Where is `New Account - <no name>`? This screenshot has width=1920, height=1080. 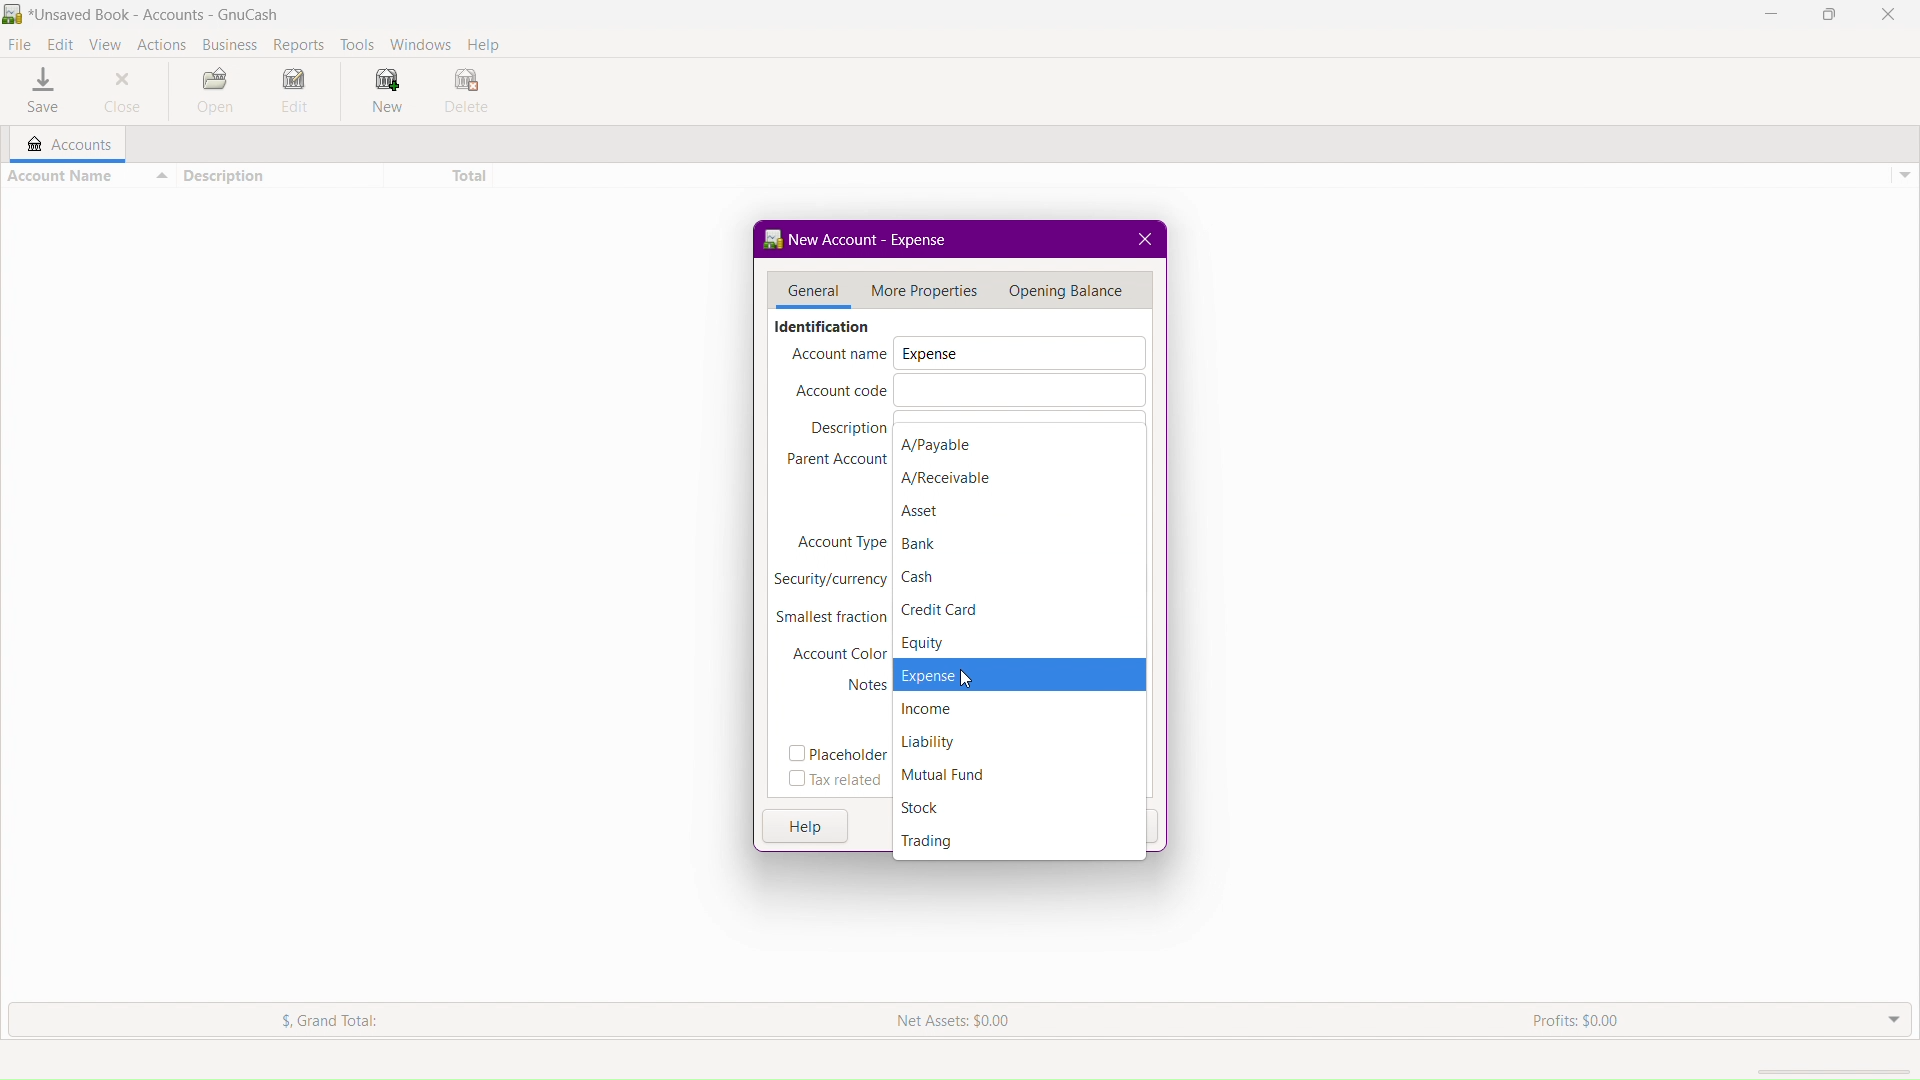 New Account - <no name> is located at coordinates (880, 238).